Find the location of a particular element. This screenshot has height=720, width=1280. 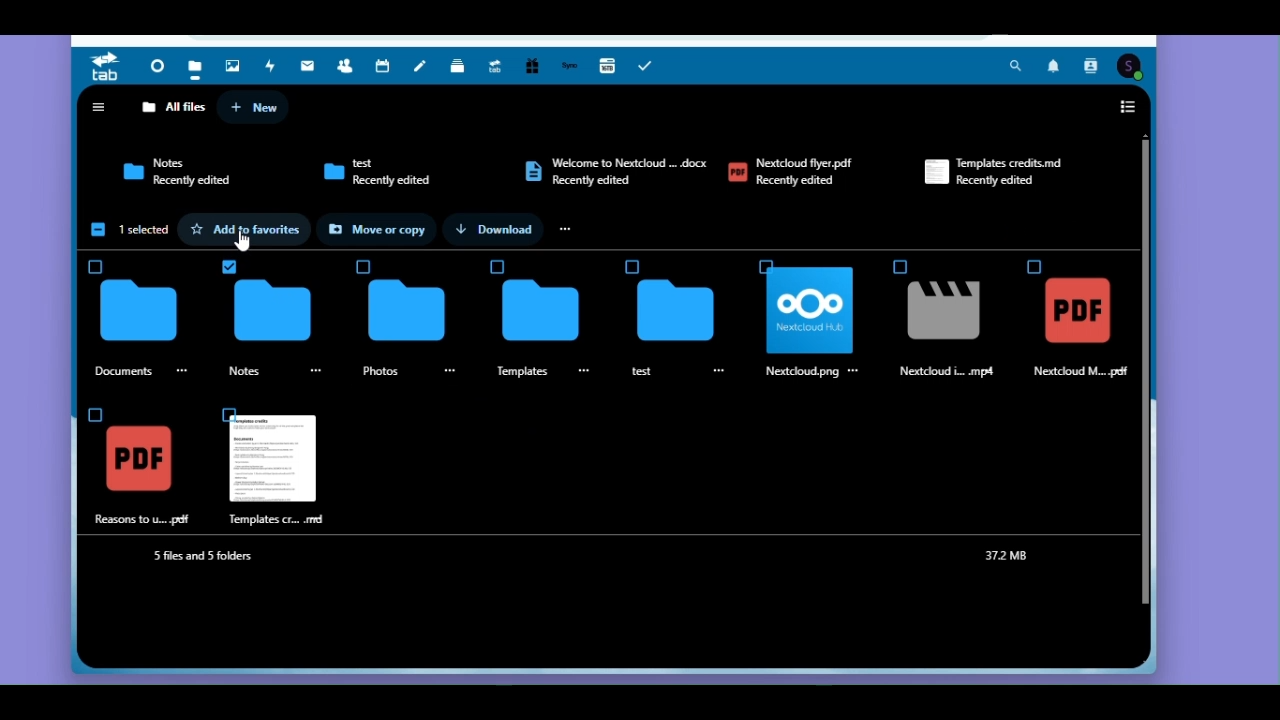

Templated credits.md is located at coordinates (1015, 162).